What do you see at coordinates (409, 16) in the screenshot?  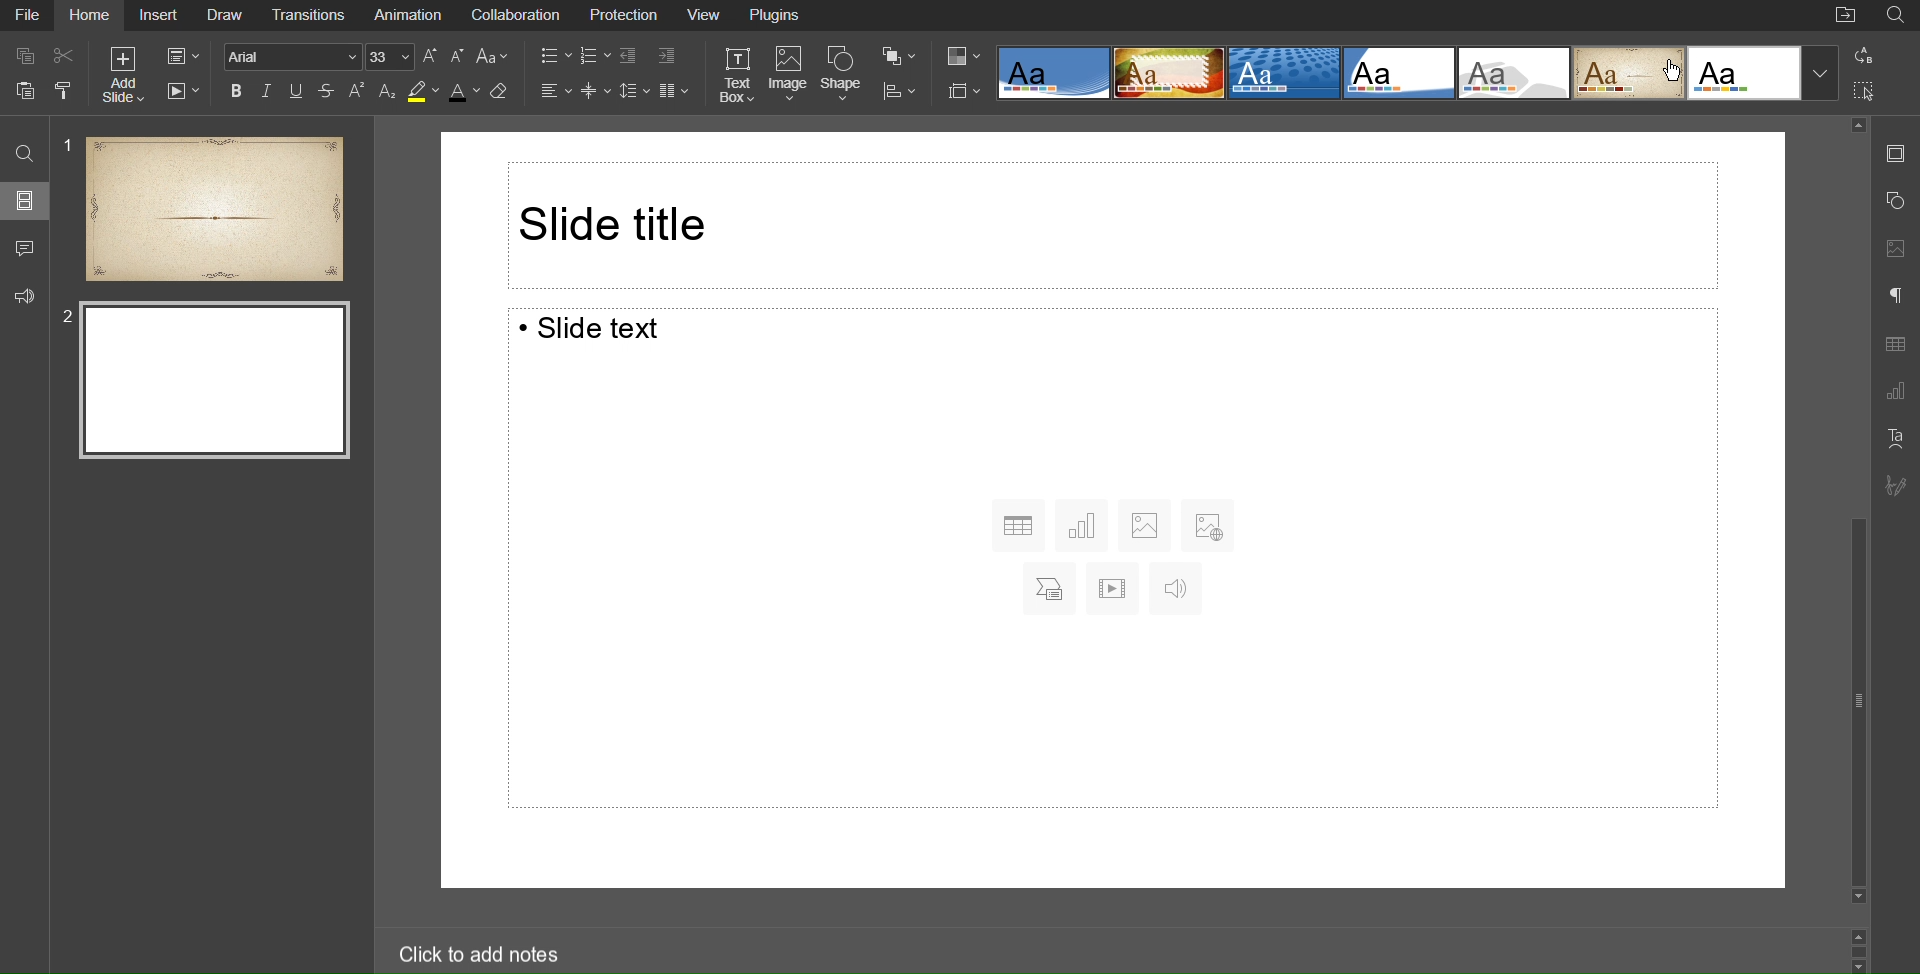 I see `Animation` at bounding box center [409, 16].